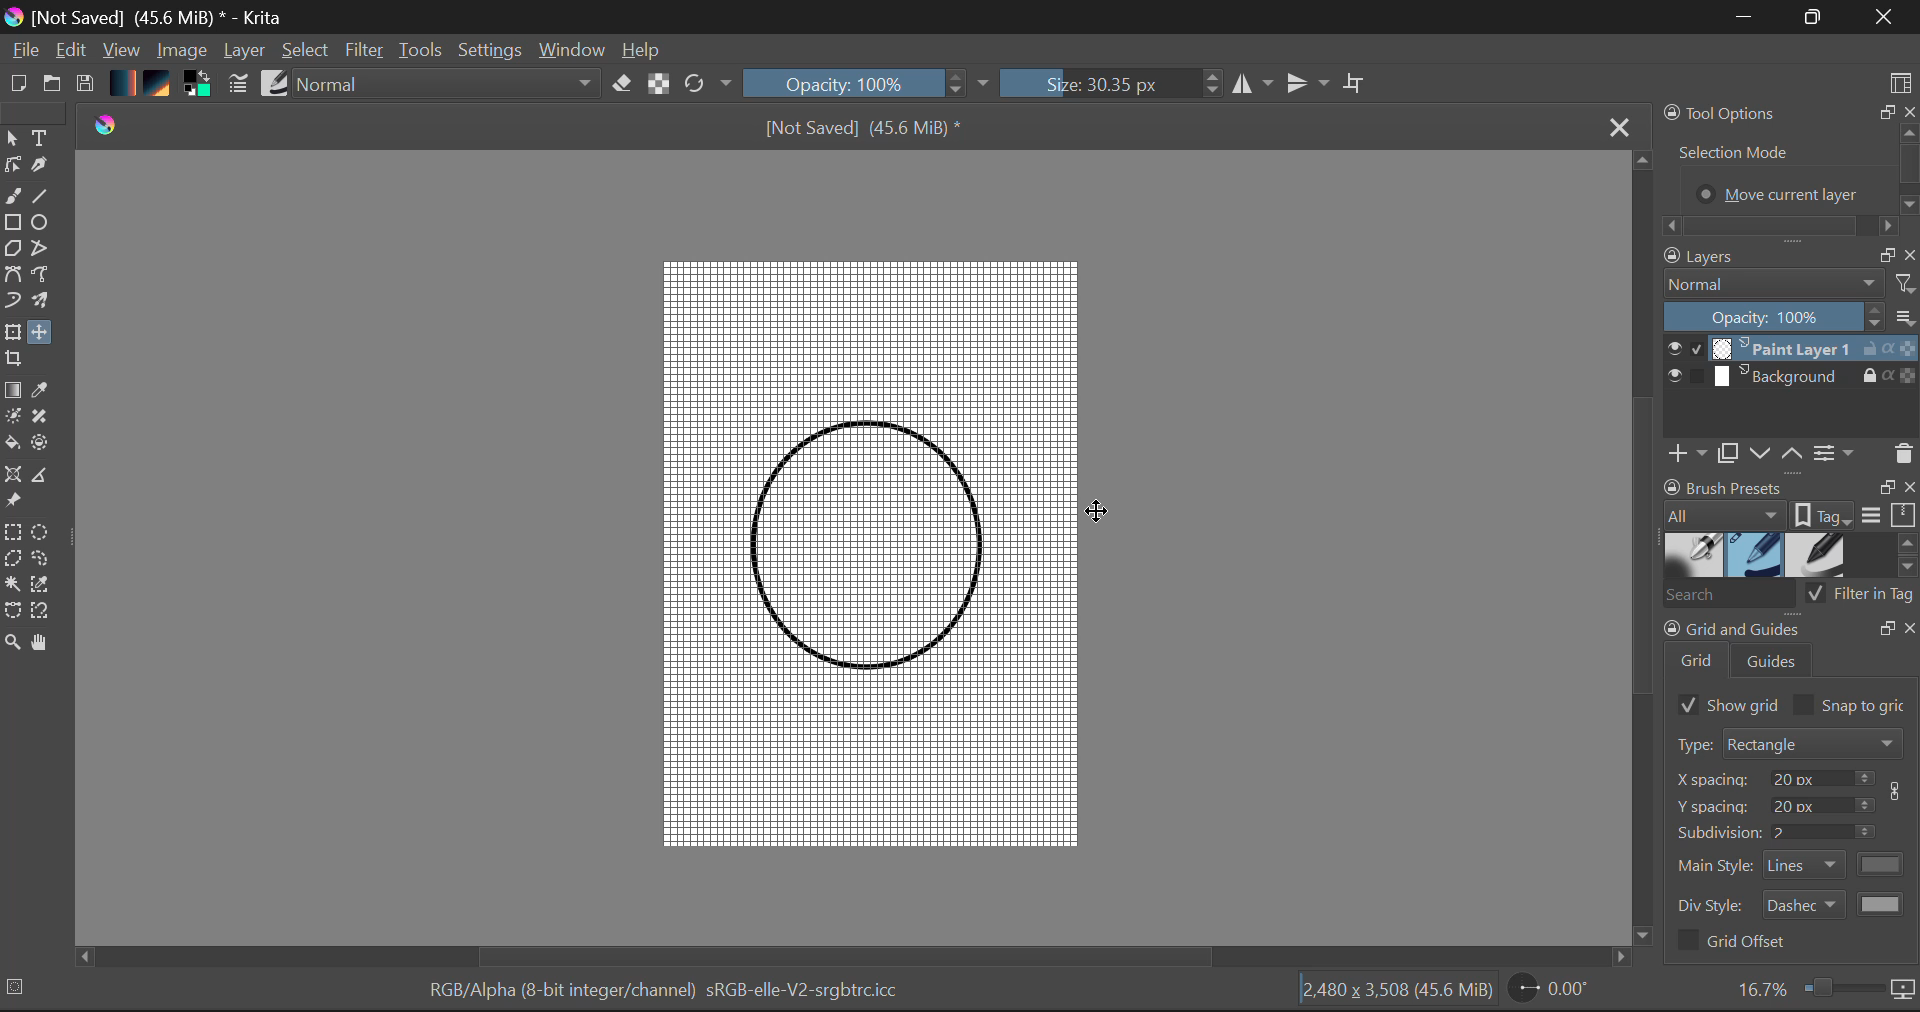 This screenshot has width=1920, height=1012. I want to click on Choose Workspace, so click(1902, 81).